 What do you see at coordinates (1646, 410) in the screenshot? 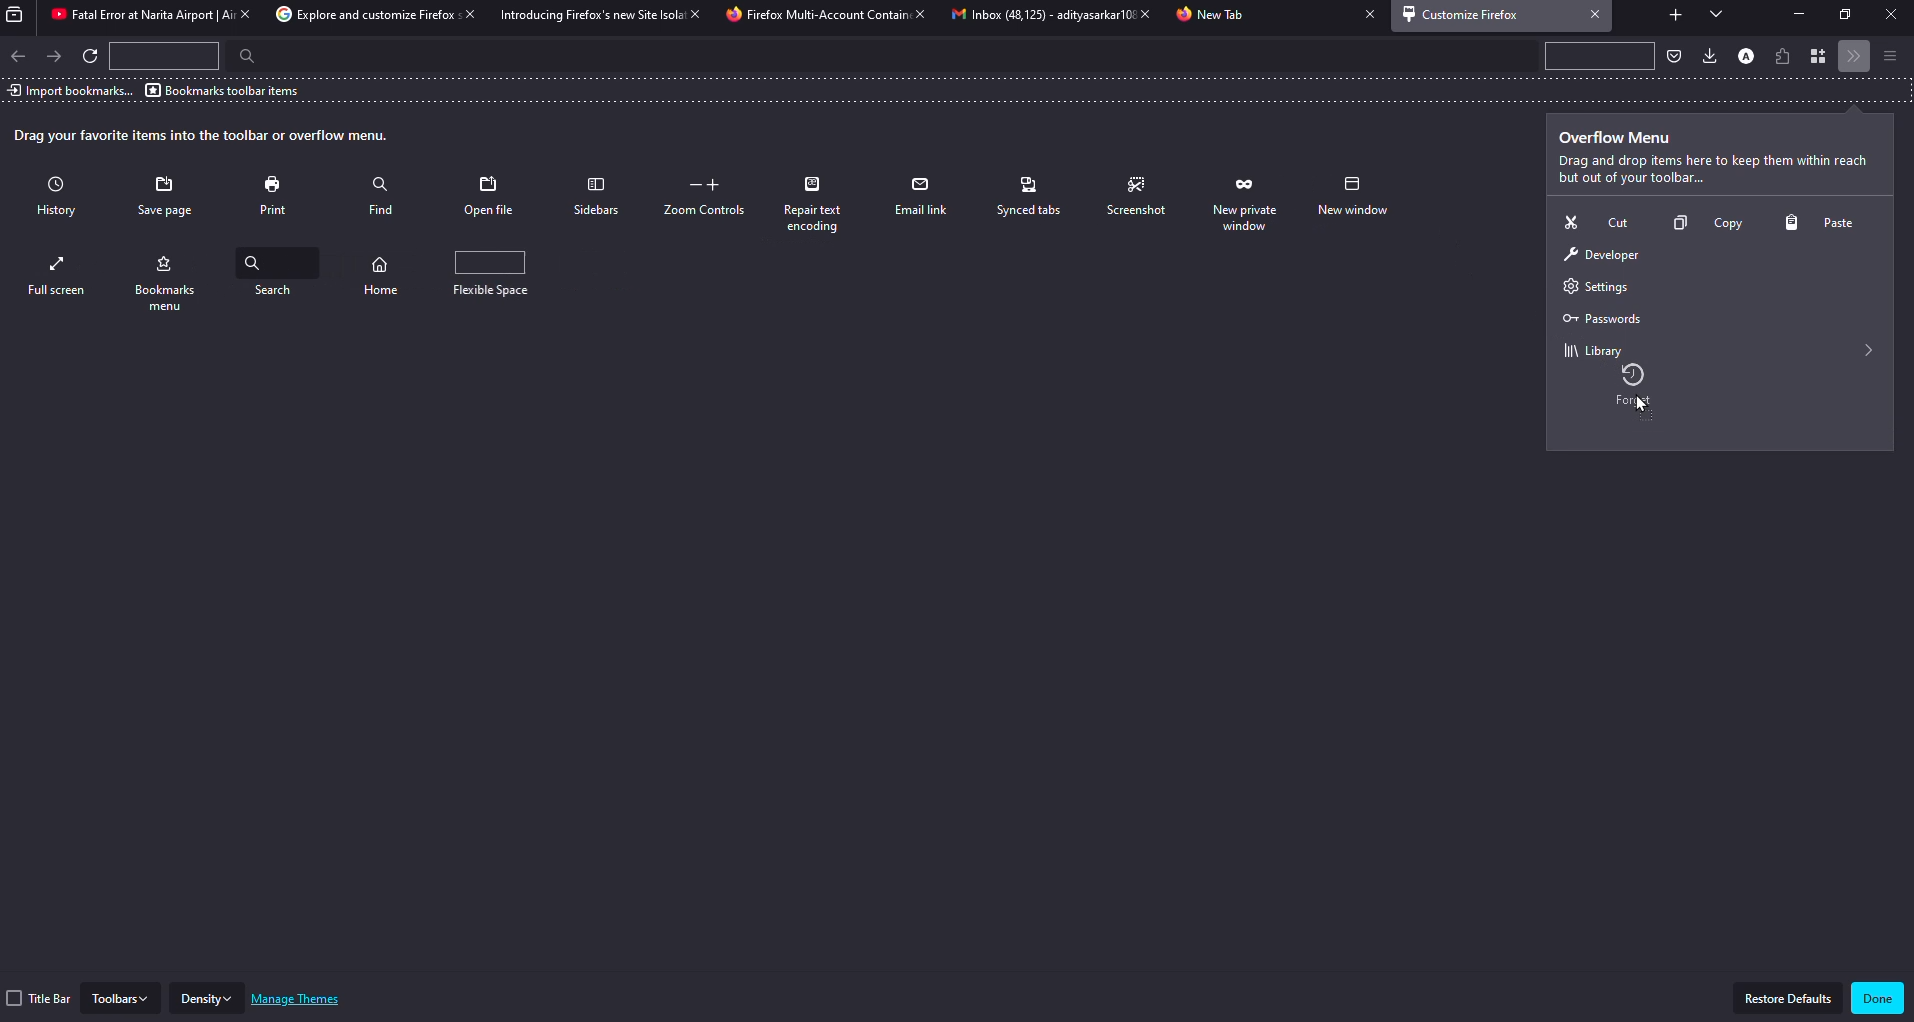
I see `cursor` at bounding box center [1646, 410].